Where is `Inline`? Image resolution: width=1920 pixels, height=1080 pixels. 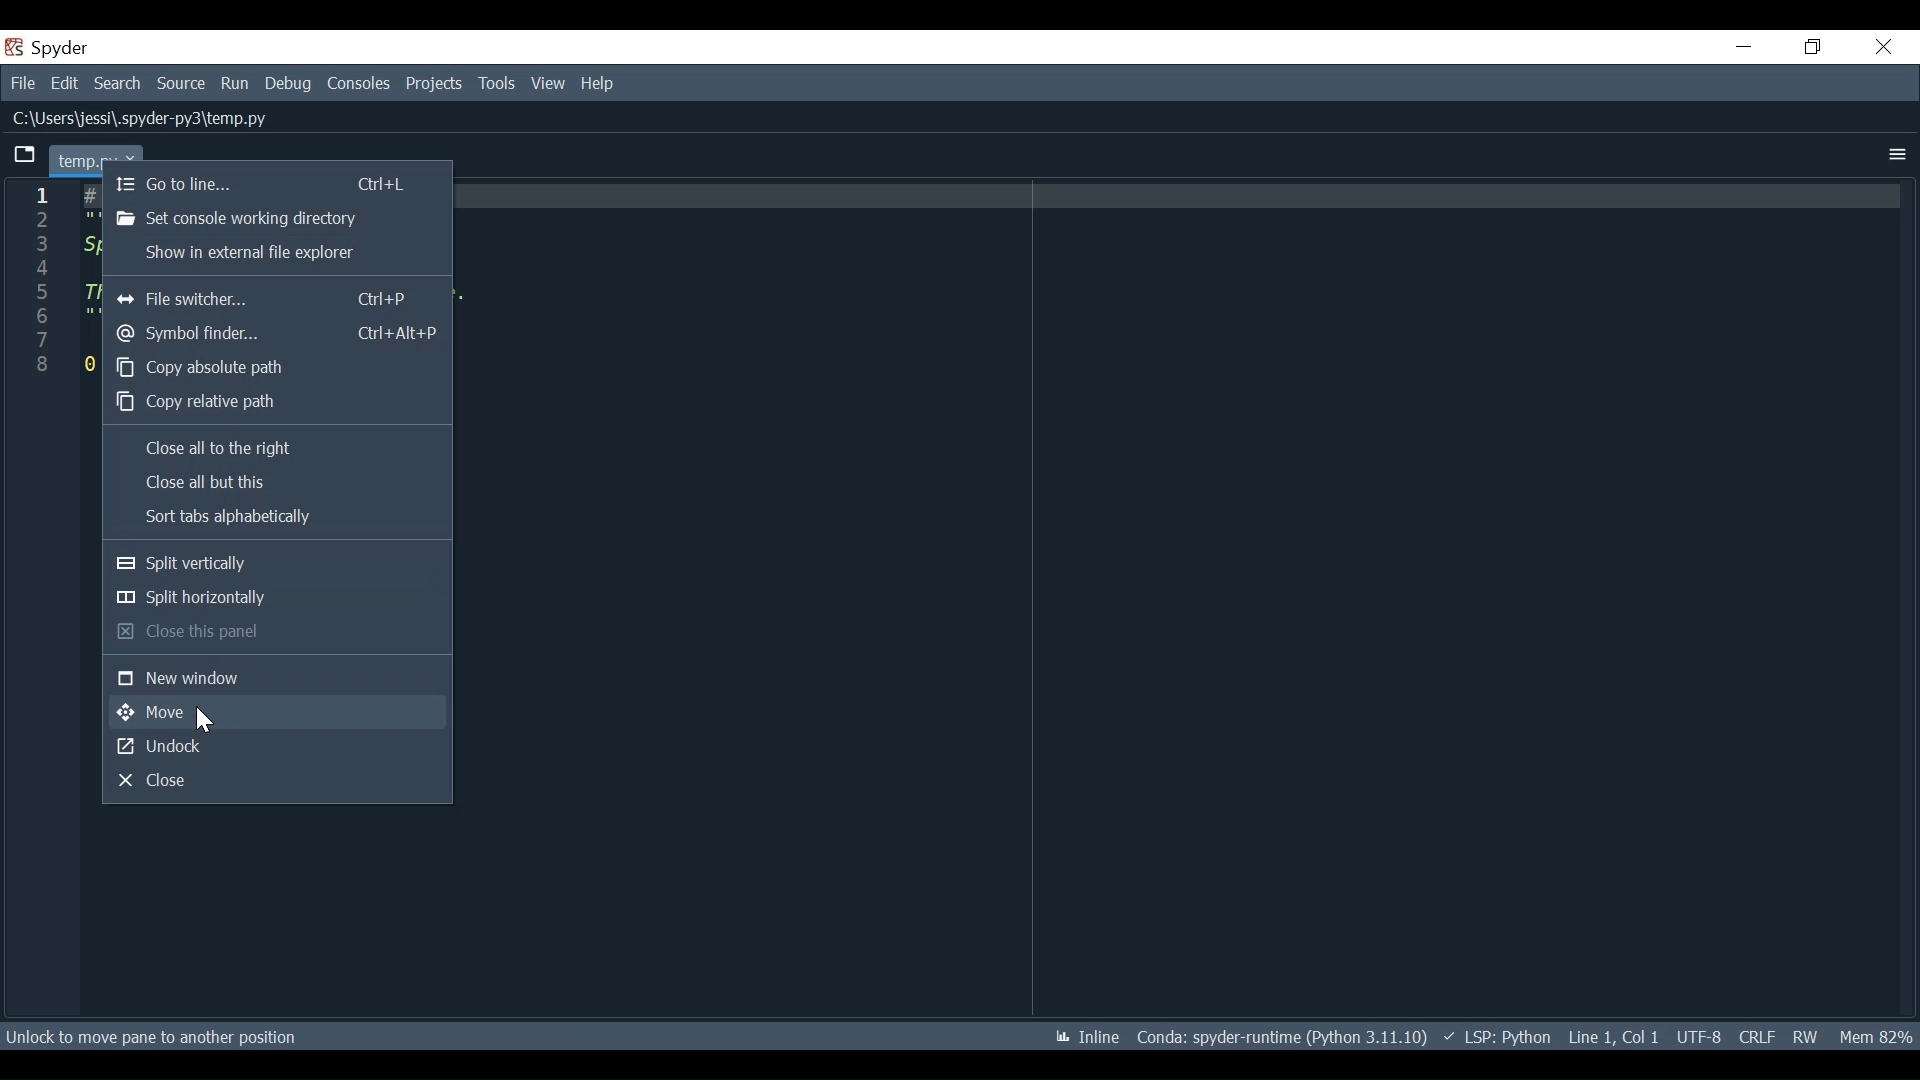 Inline is located at coordinates (1074, 1037).